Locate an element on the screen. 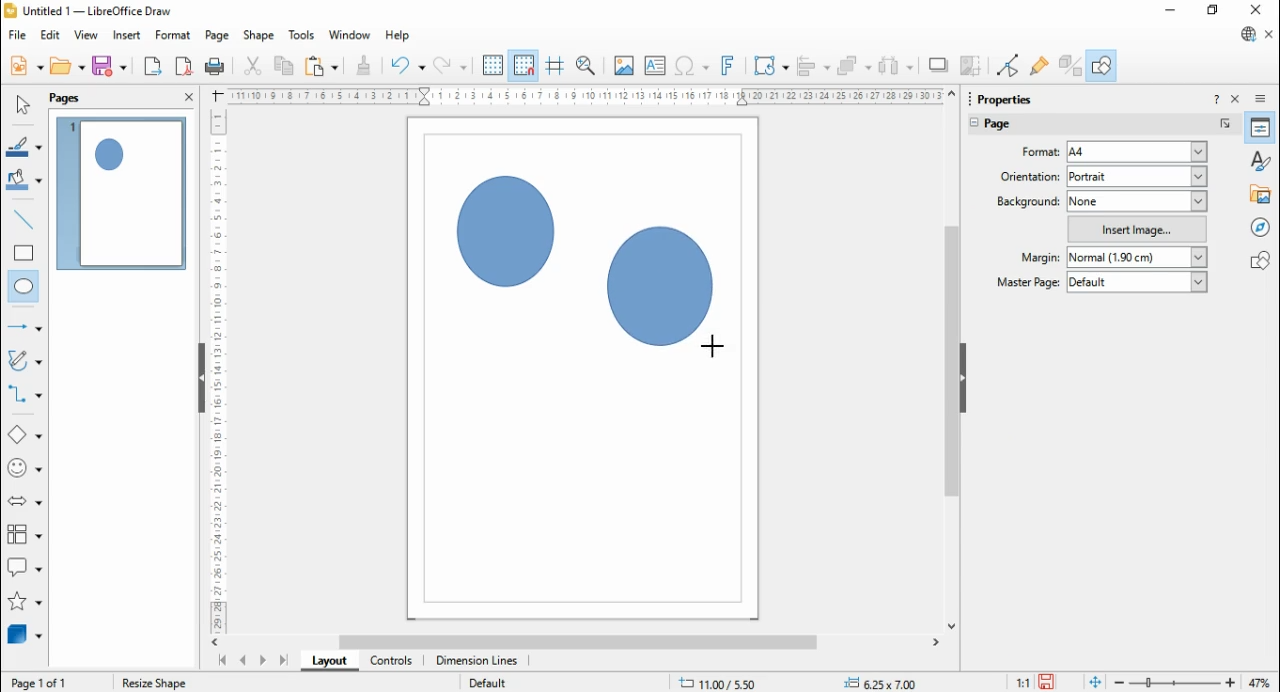 This screenshot has height=692, width=1280. line and arrows is located at coordinates (25, 327).